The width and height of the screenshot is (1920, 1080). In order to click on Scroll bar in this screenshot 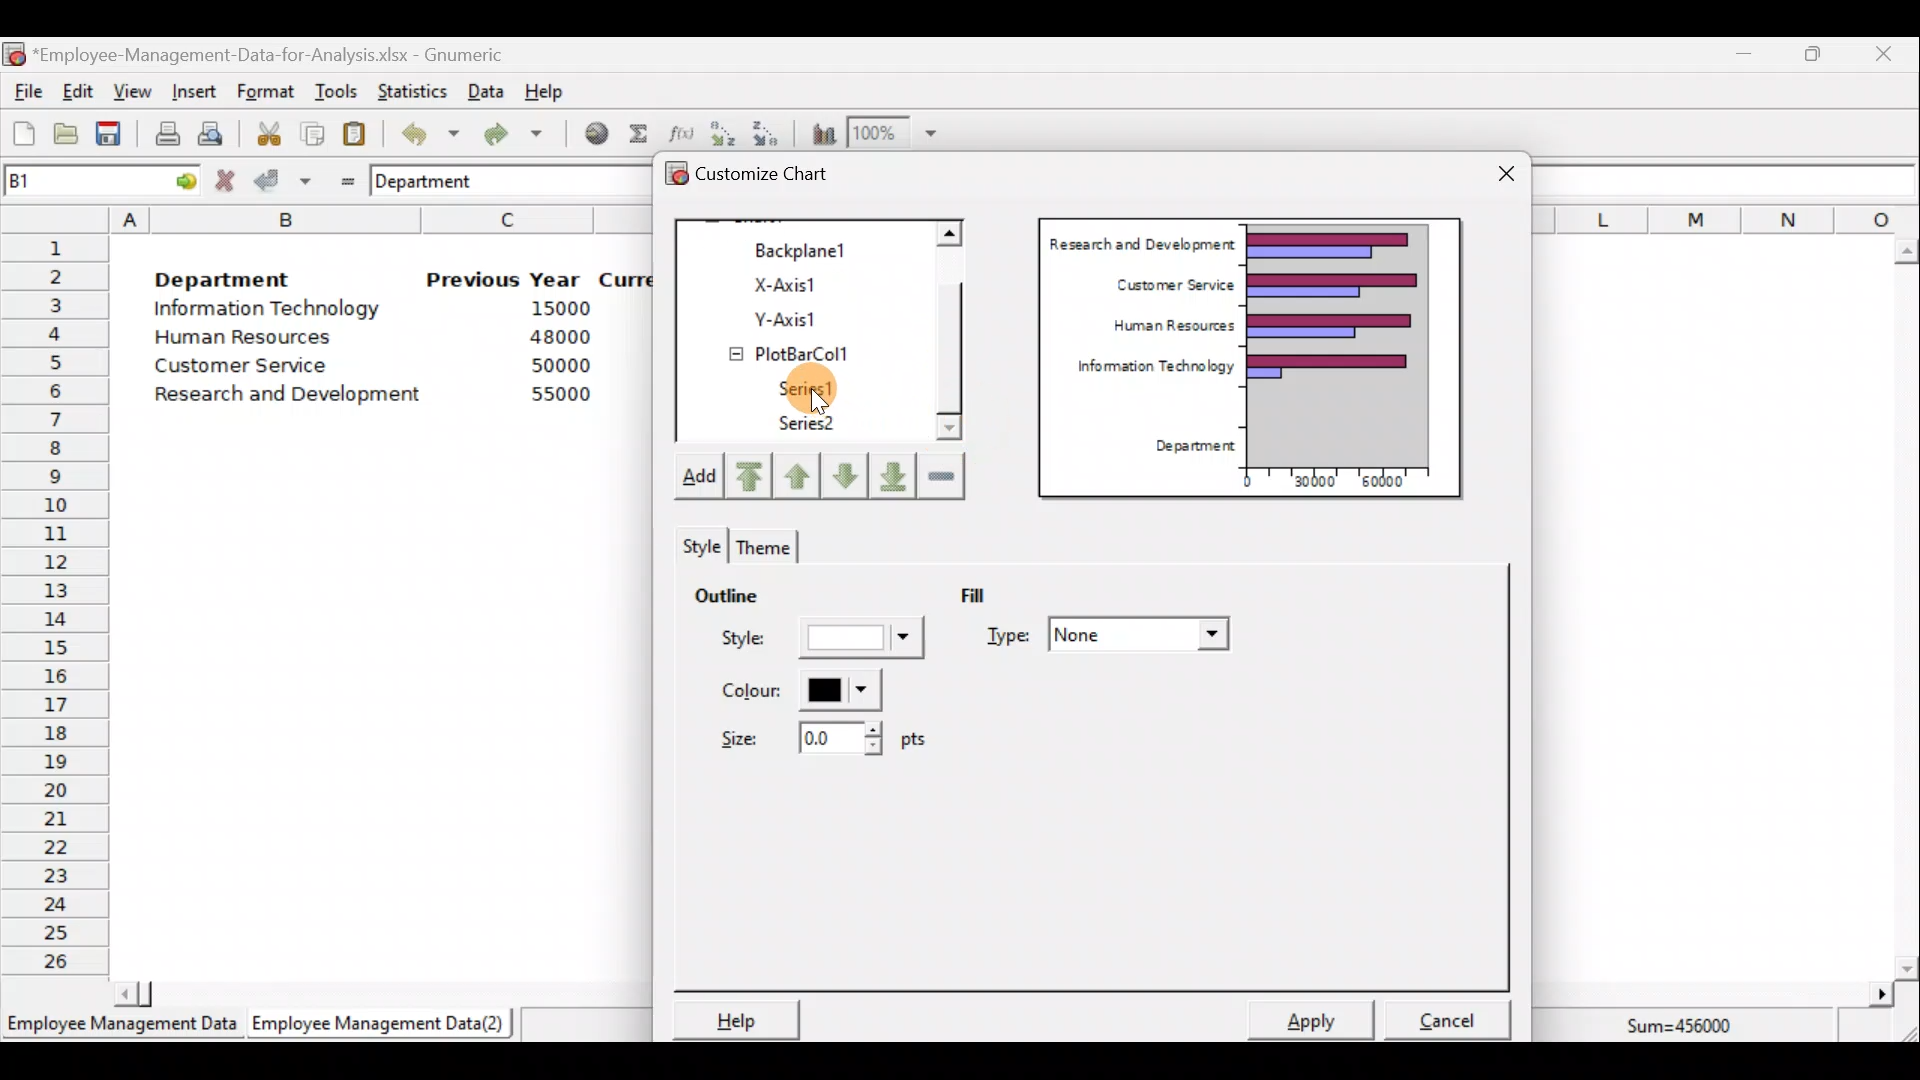, I will do `click(960, 333)`.